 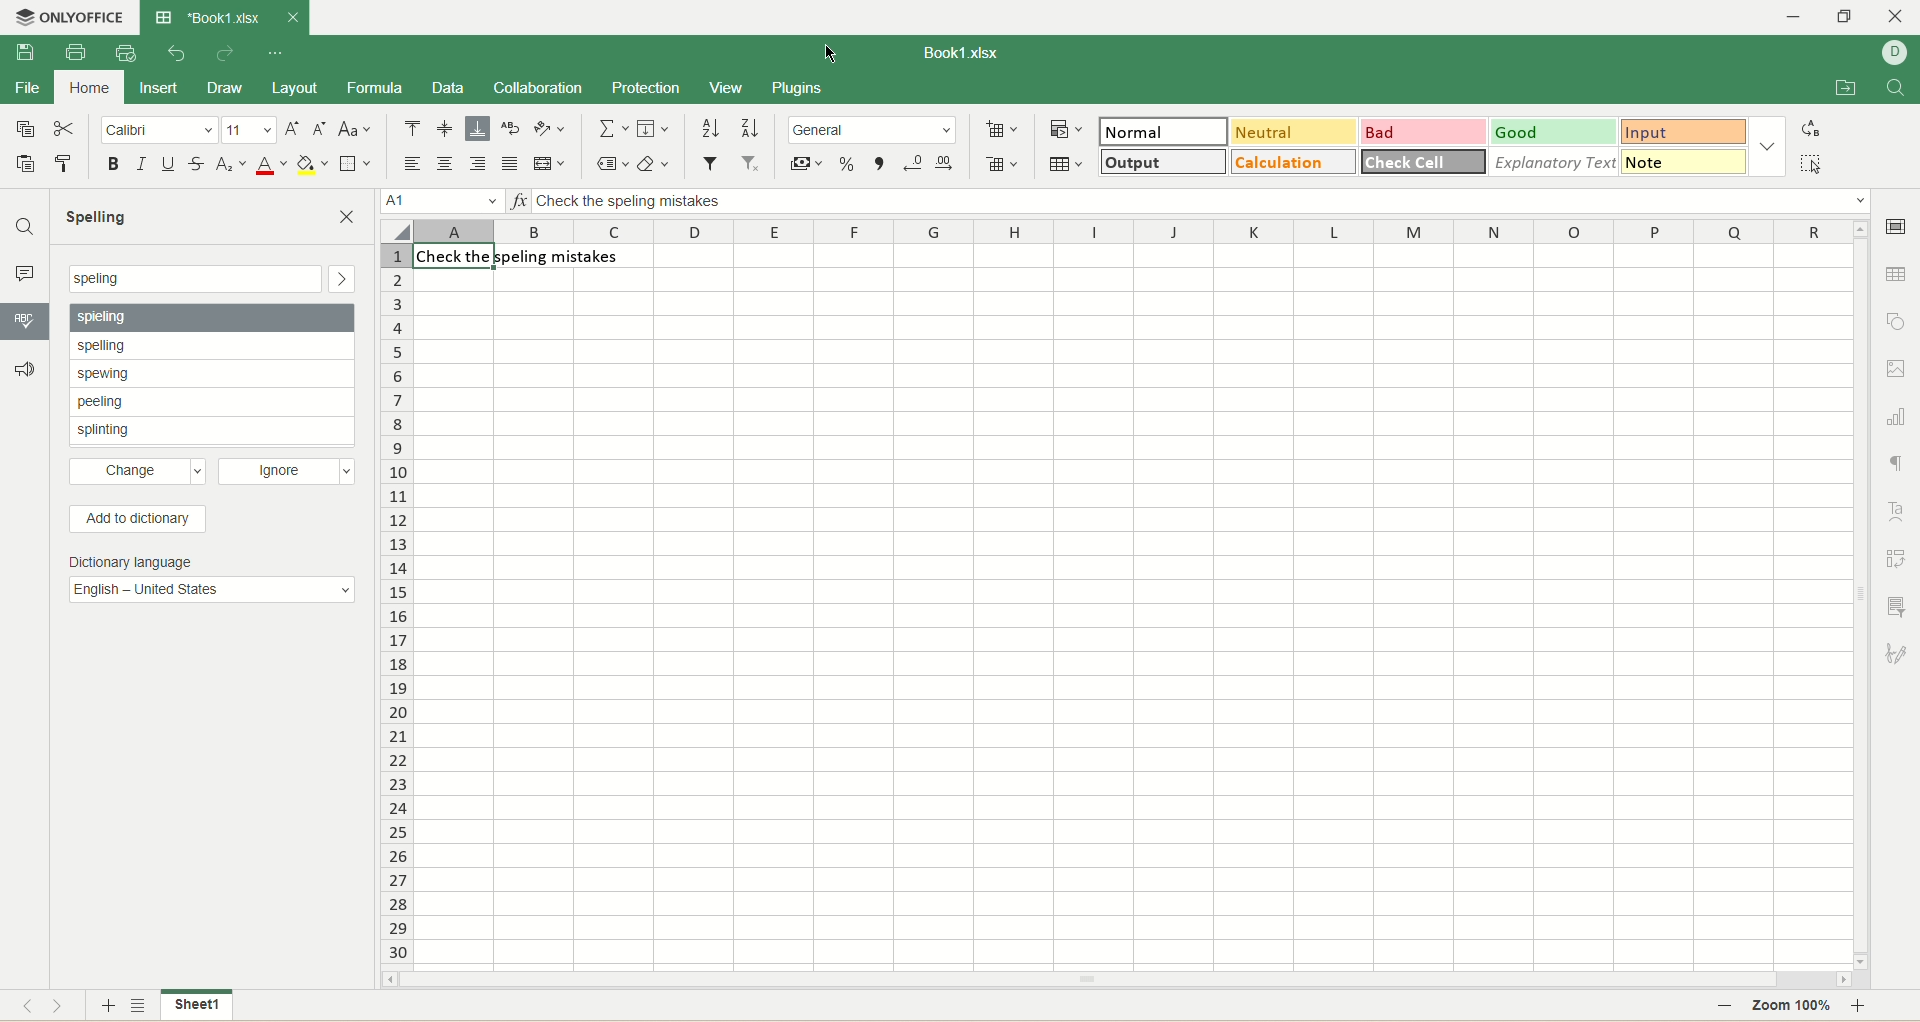 I want to click on calculation, so click(x=1294, y=162).